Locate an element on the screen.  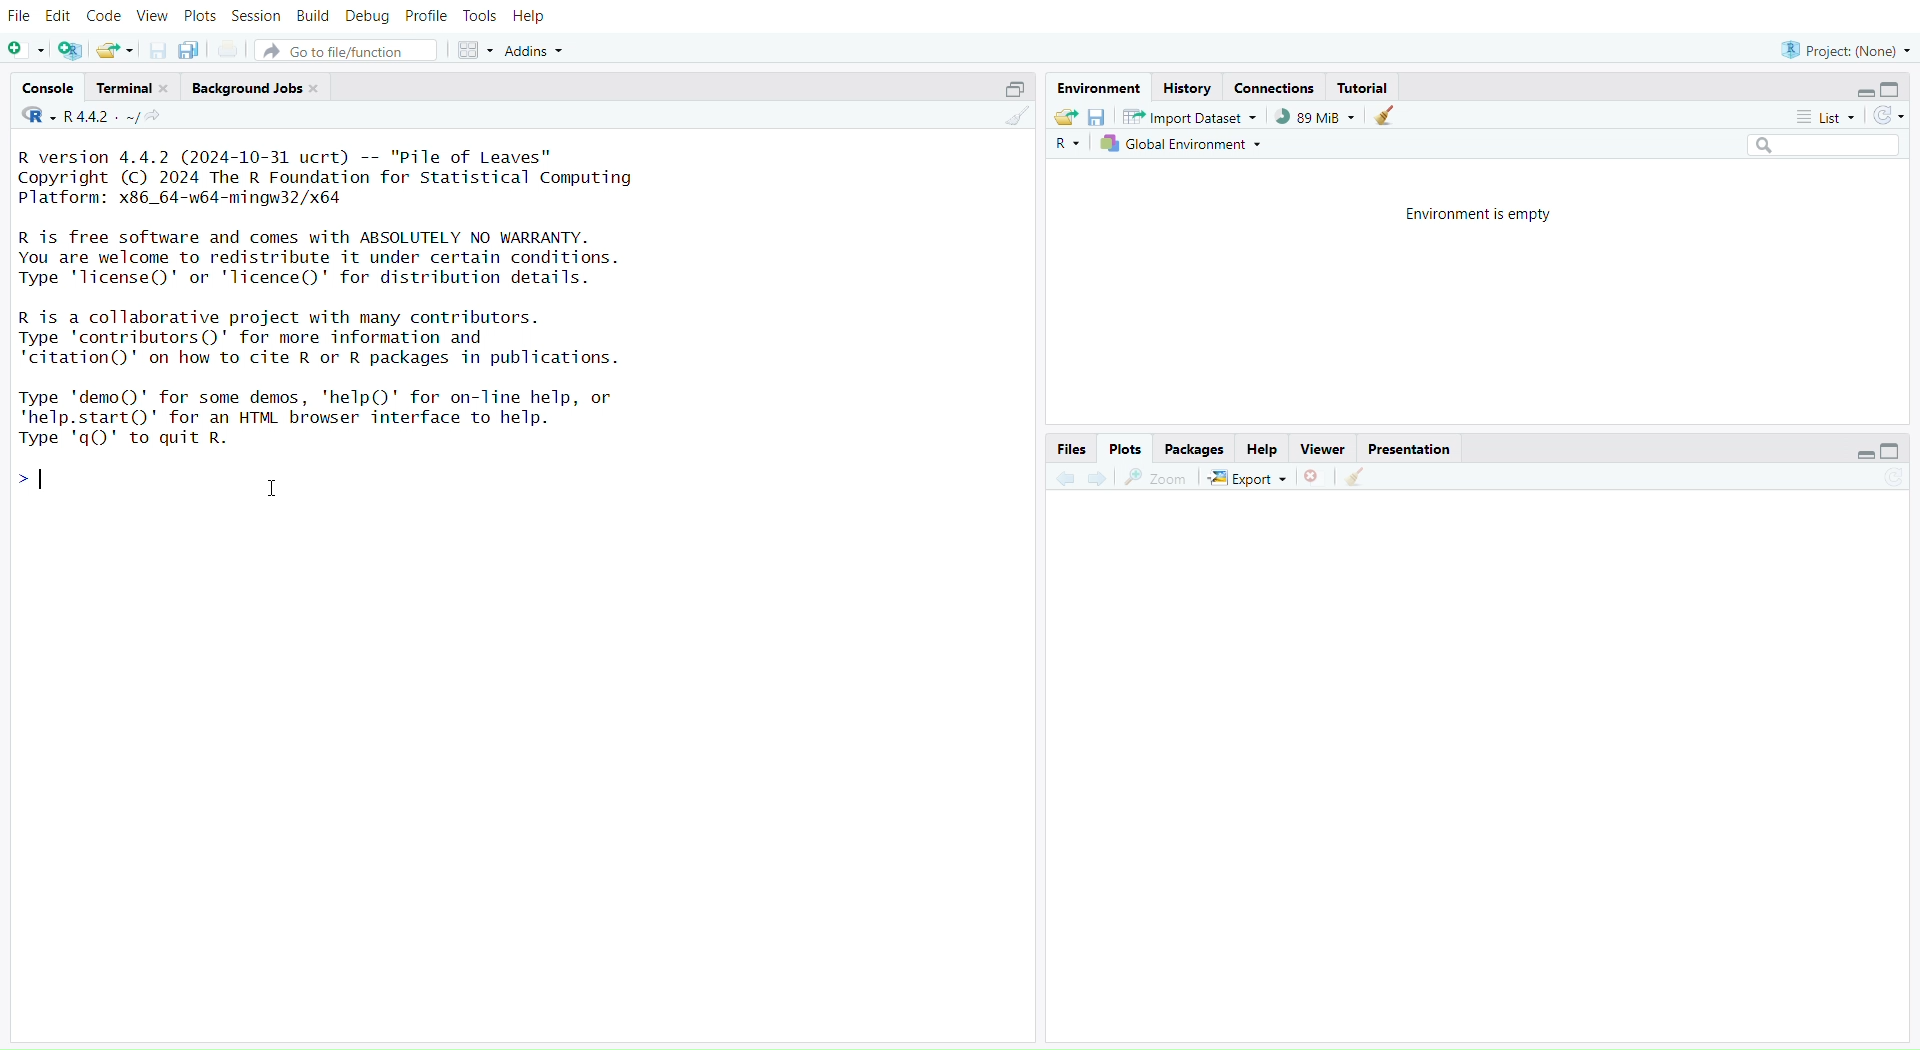
Minimize is located at coordinates (1861, 453).